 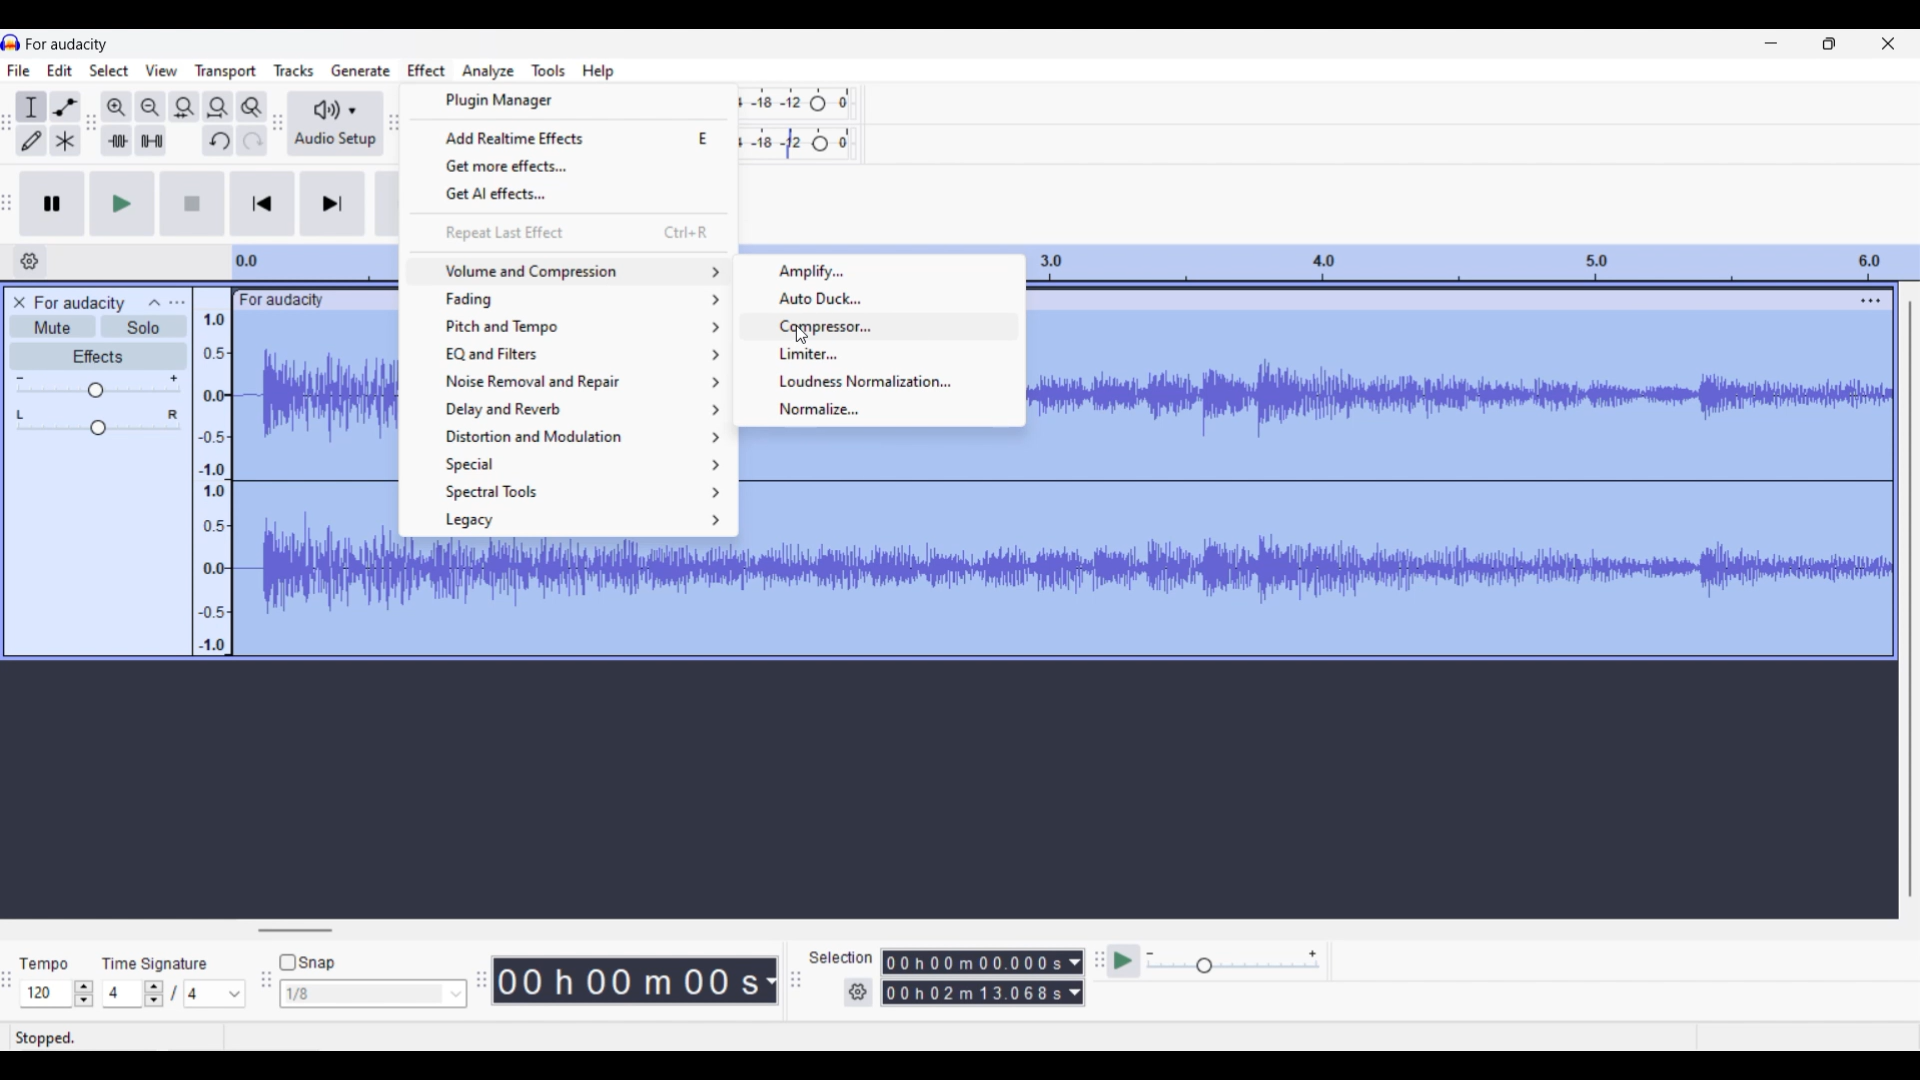 I want to click on Draw tool, so click(x=31, y=141).